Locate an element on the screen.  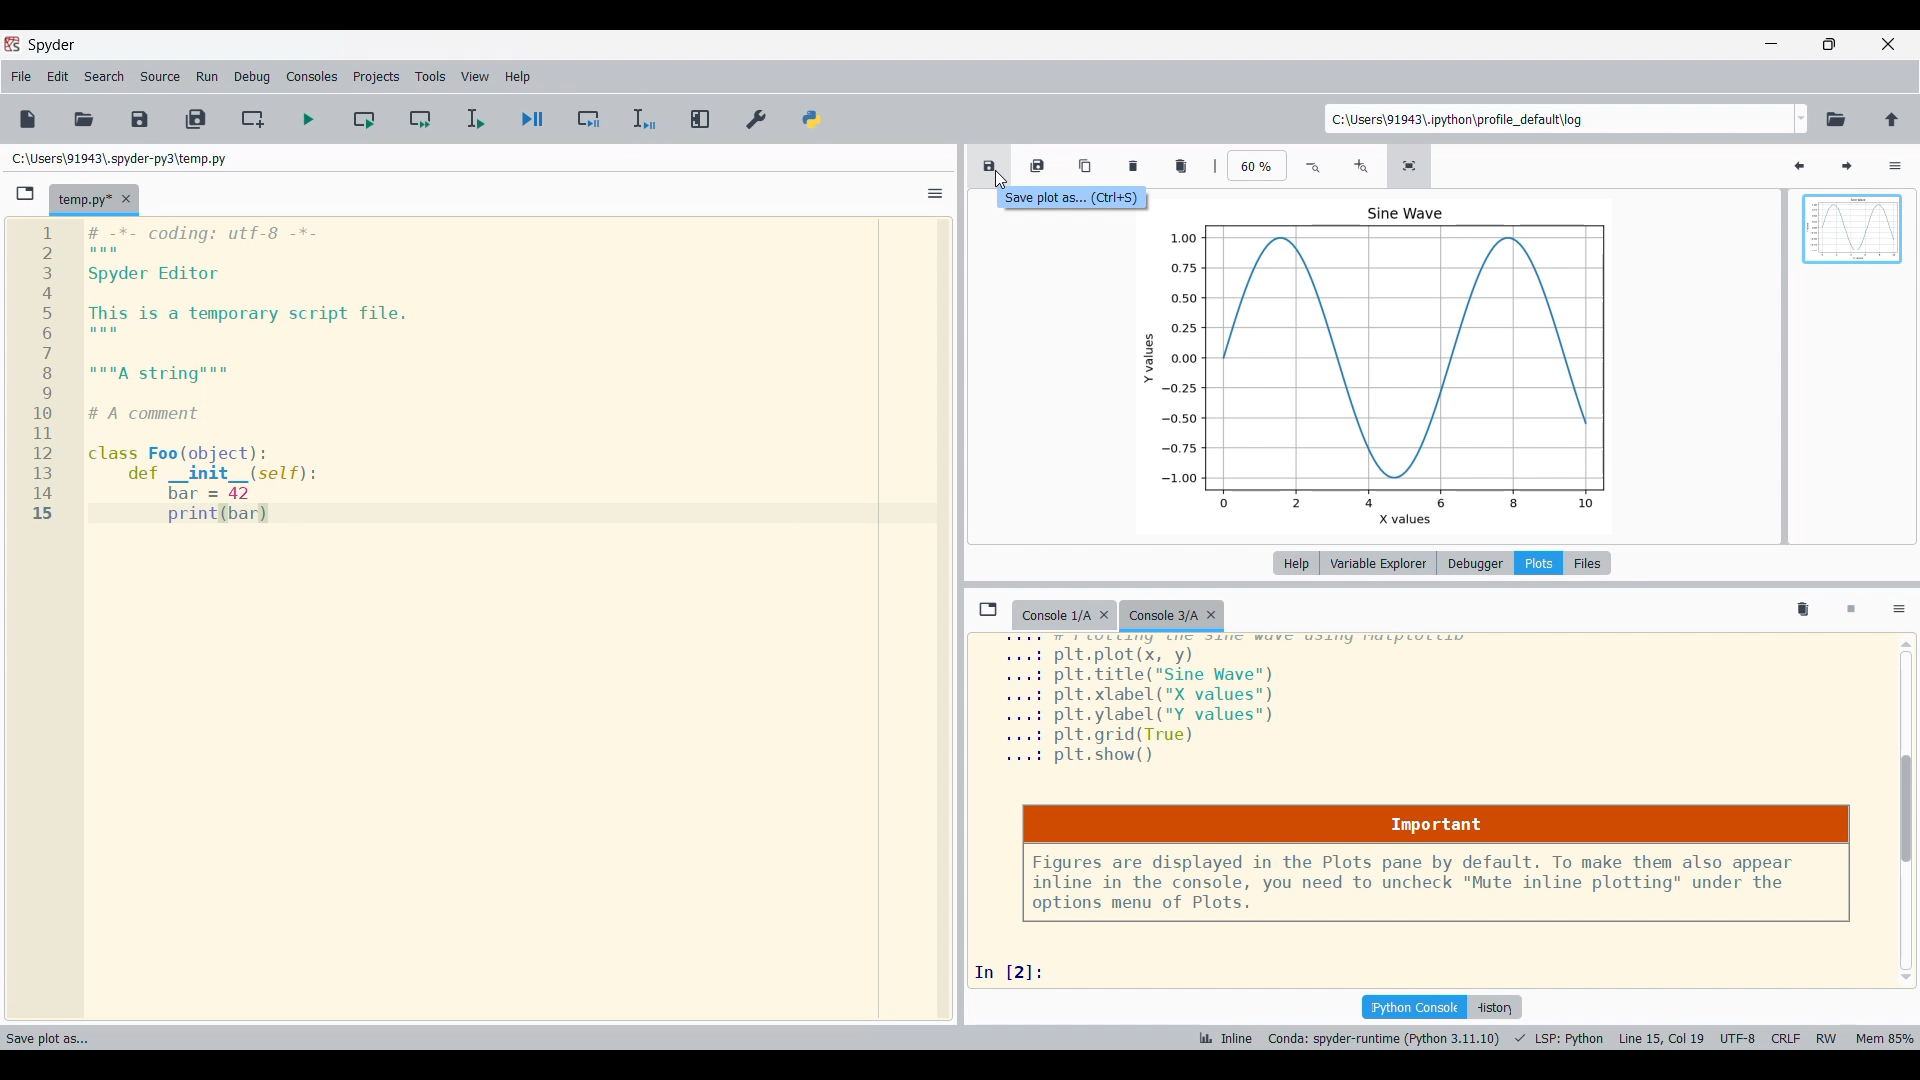
Copy plot to clipboard as image is located at coordinates (1087, 165).